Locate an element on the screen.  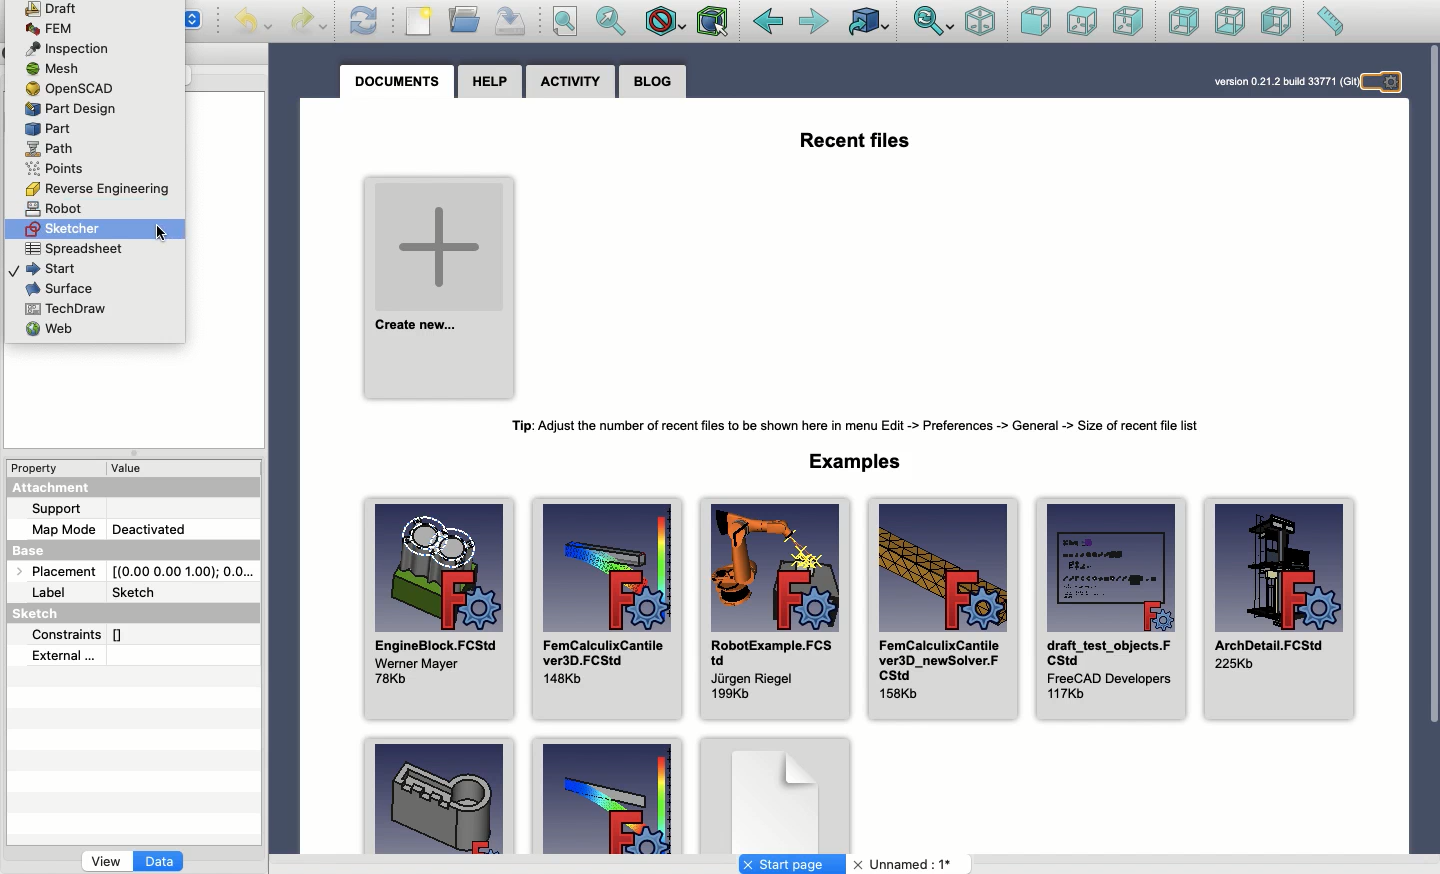
External  is located at coordinates (64, 657).